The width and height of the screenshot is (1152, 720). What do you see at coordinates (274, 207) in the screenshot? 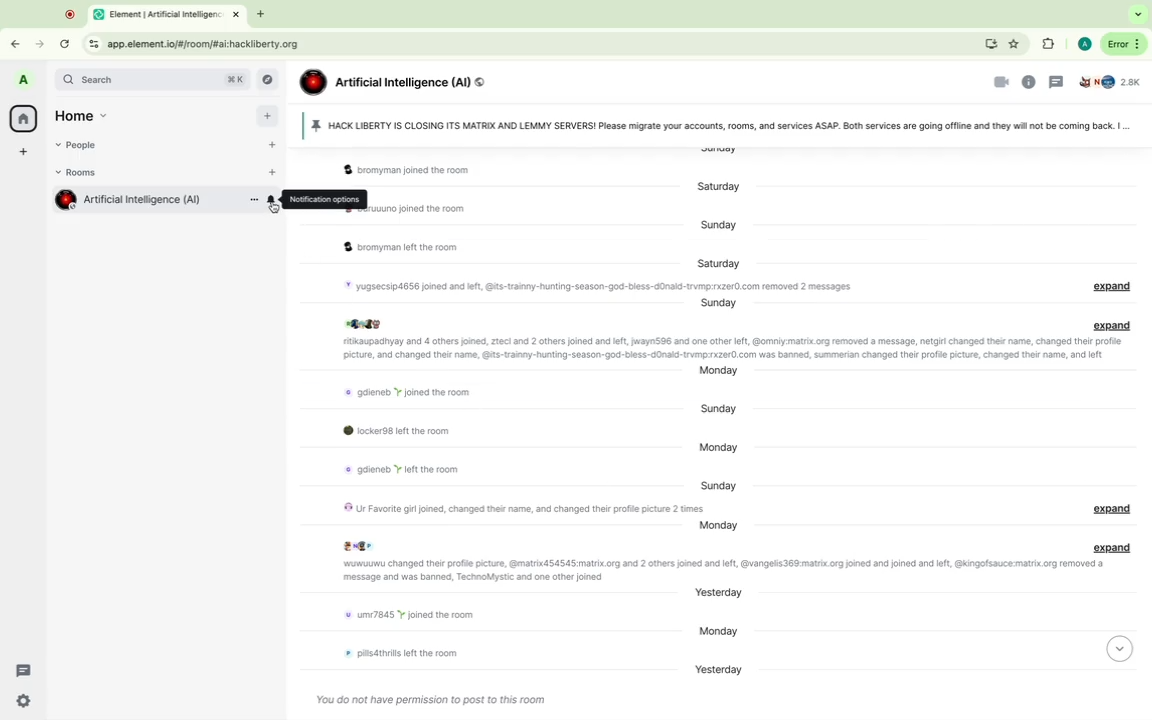
I see `` at bounding box center [274, 207].